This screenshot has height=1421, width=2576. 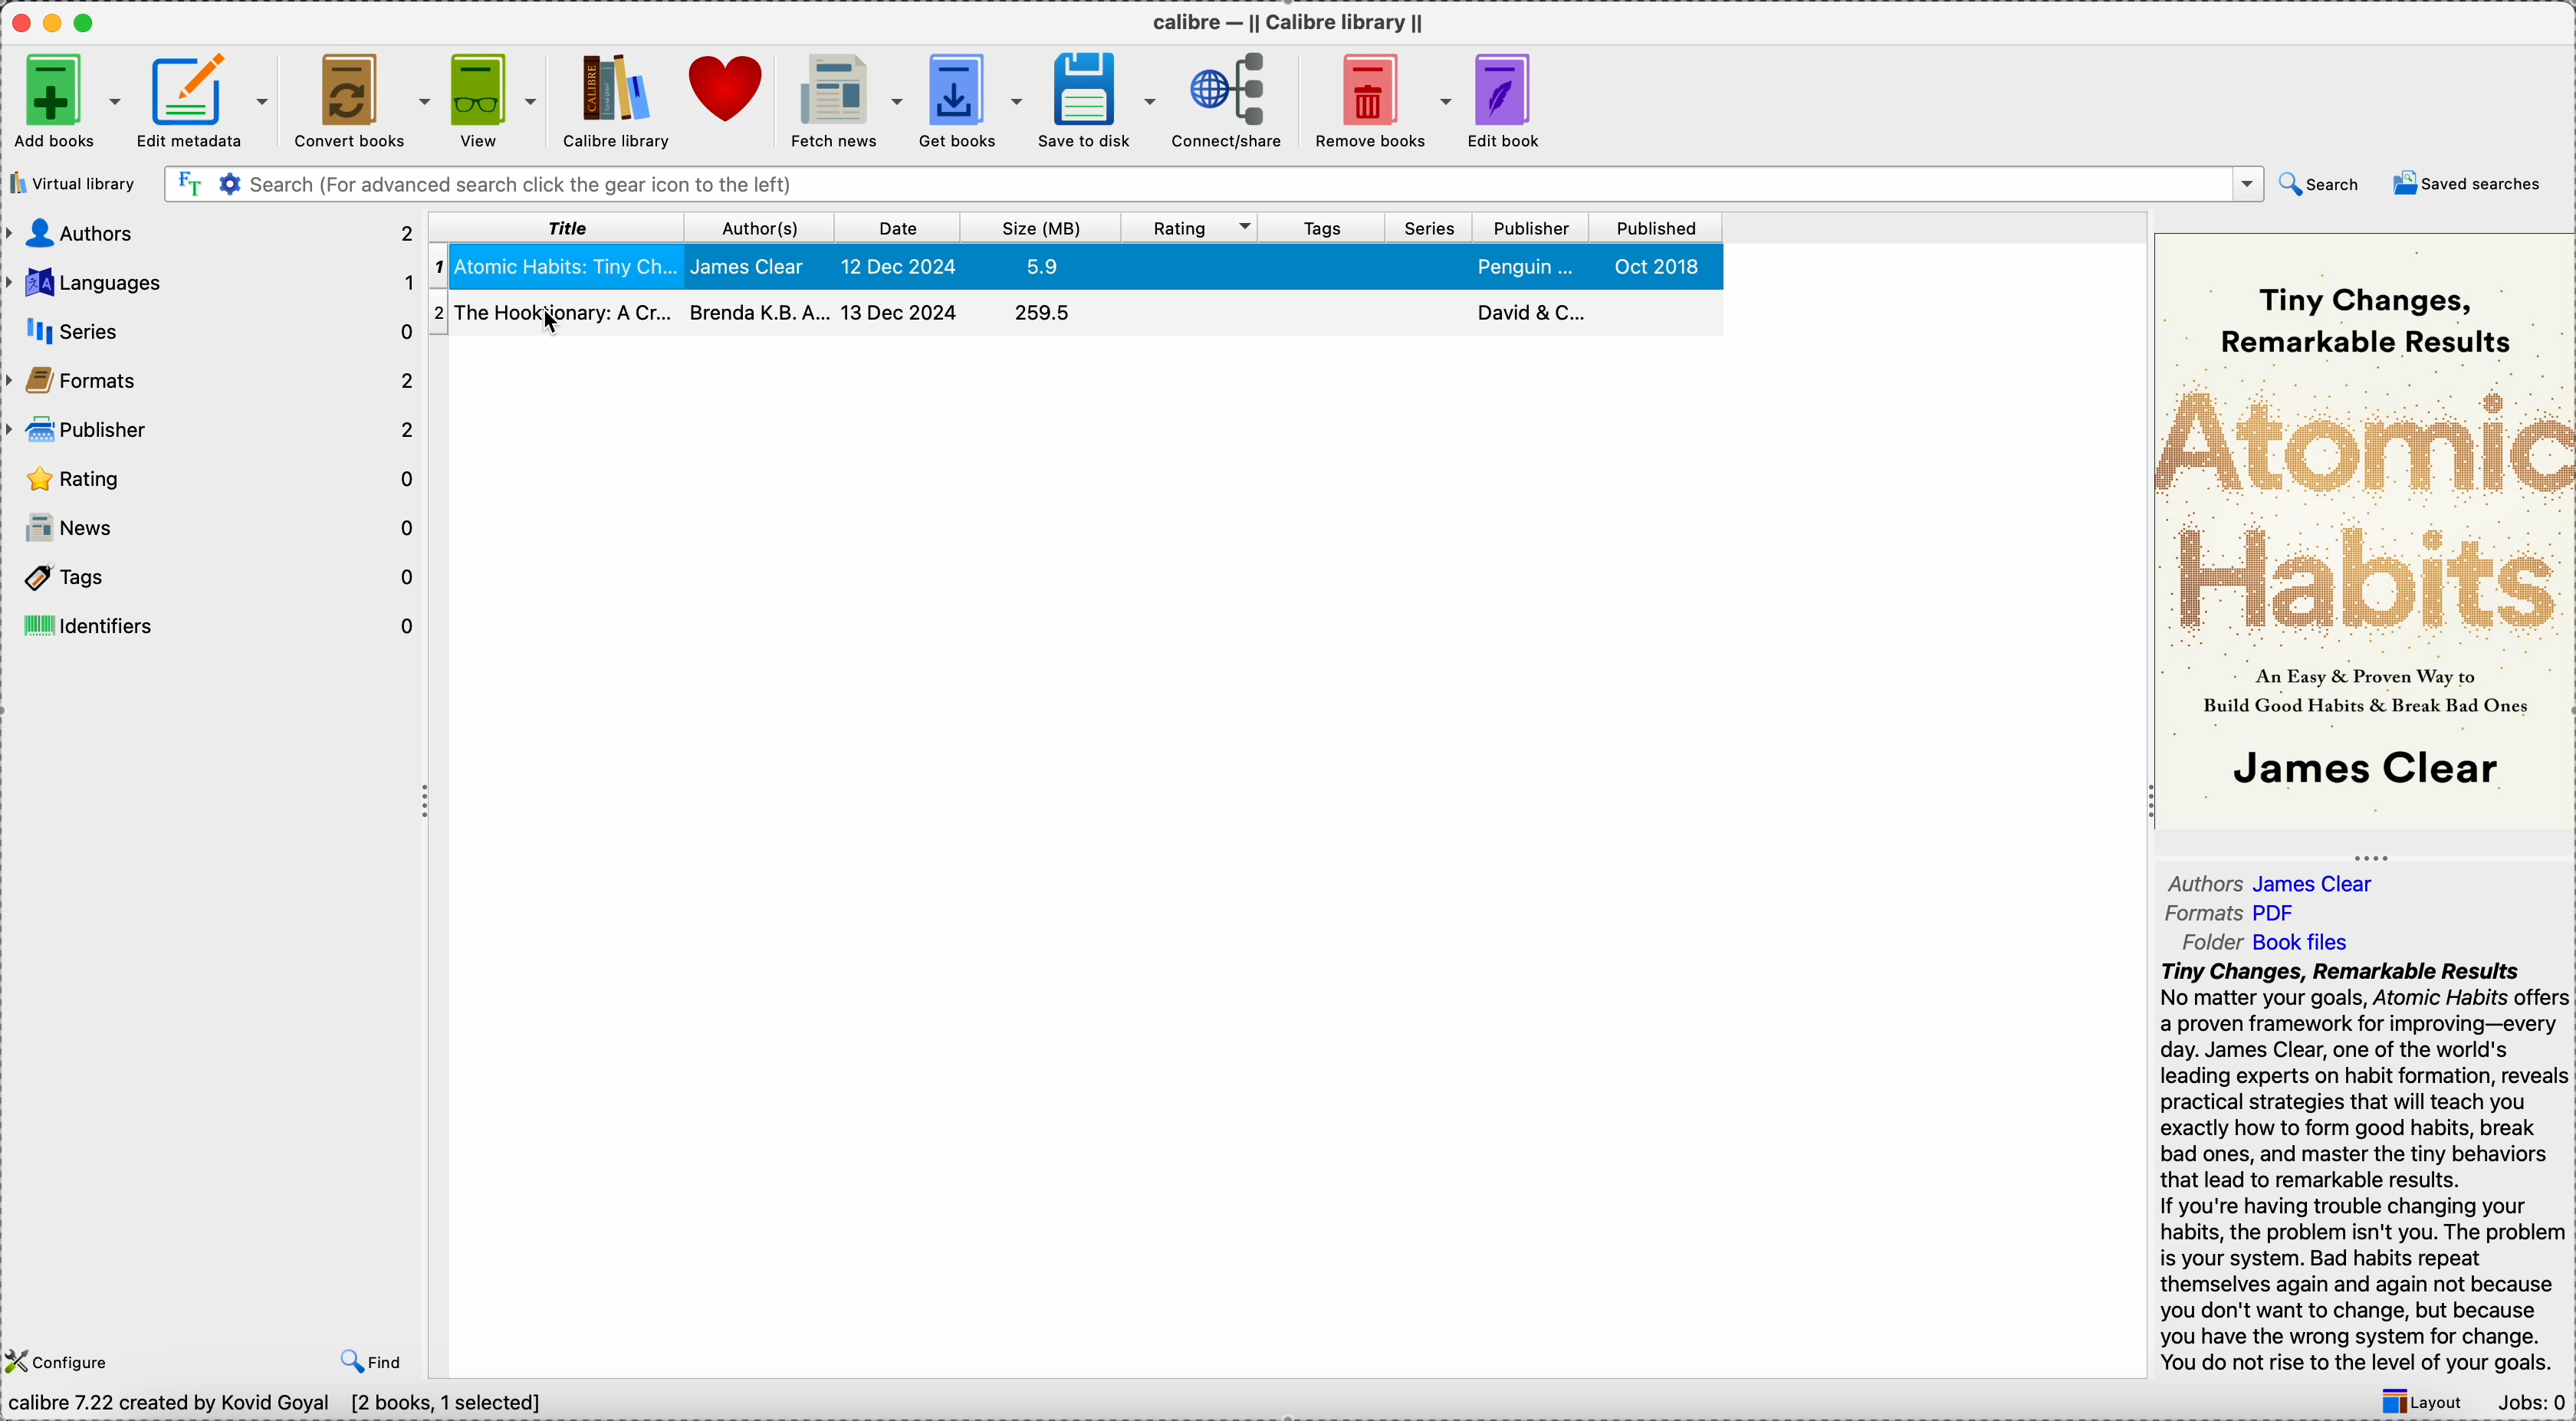 What do you see at coordinates (66, 103) in the screenshot?
I see `add books` at bounding box center [66, 103].